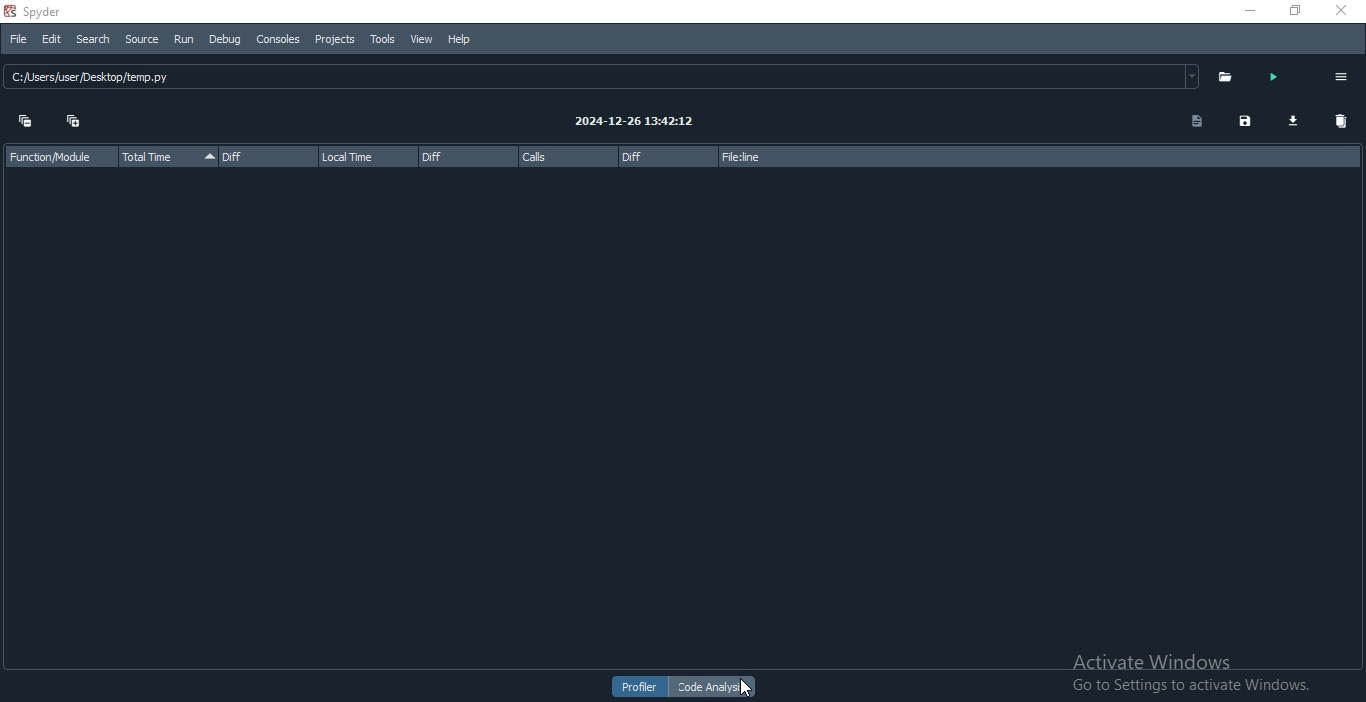  Describe the element at coordinates (1243, 124) in the screenshot. I see `save` at that location.